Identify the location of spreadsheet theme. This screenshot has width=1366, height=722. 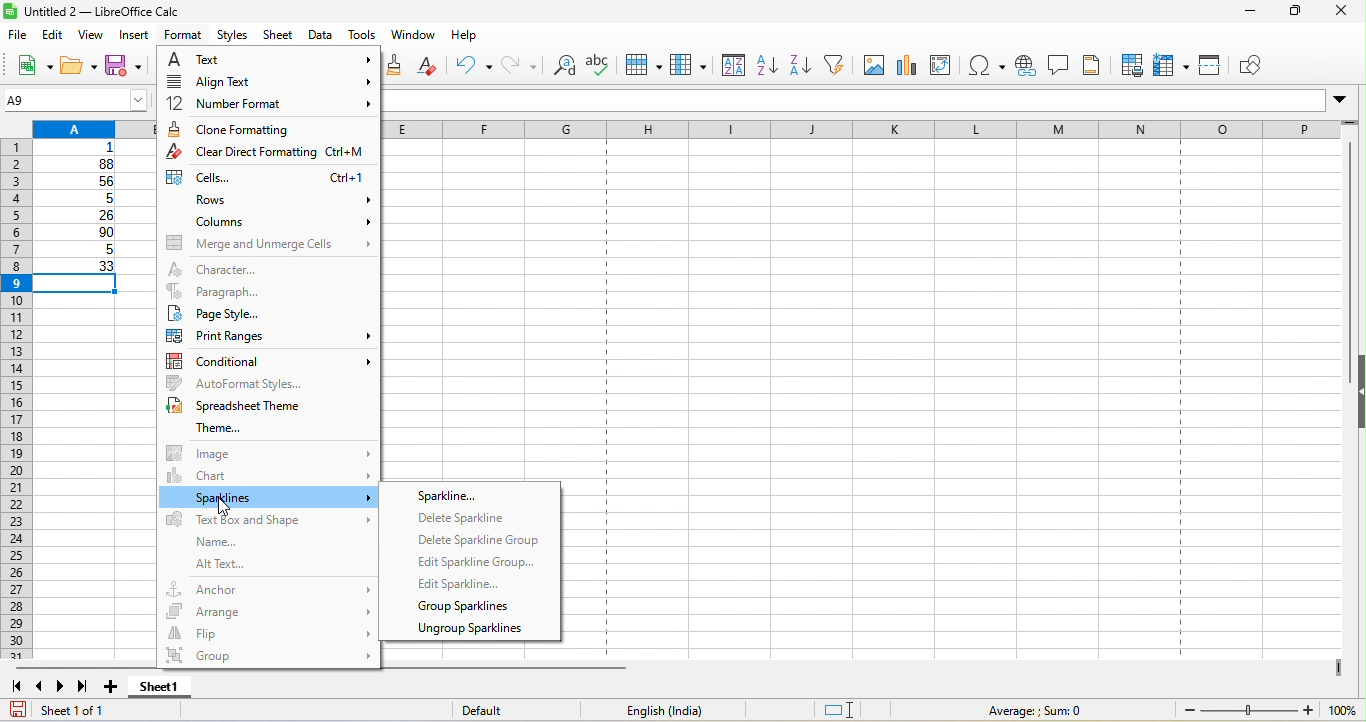
(244, 406).